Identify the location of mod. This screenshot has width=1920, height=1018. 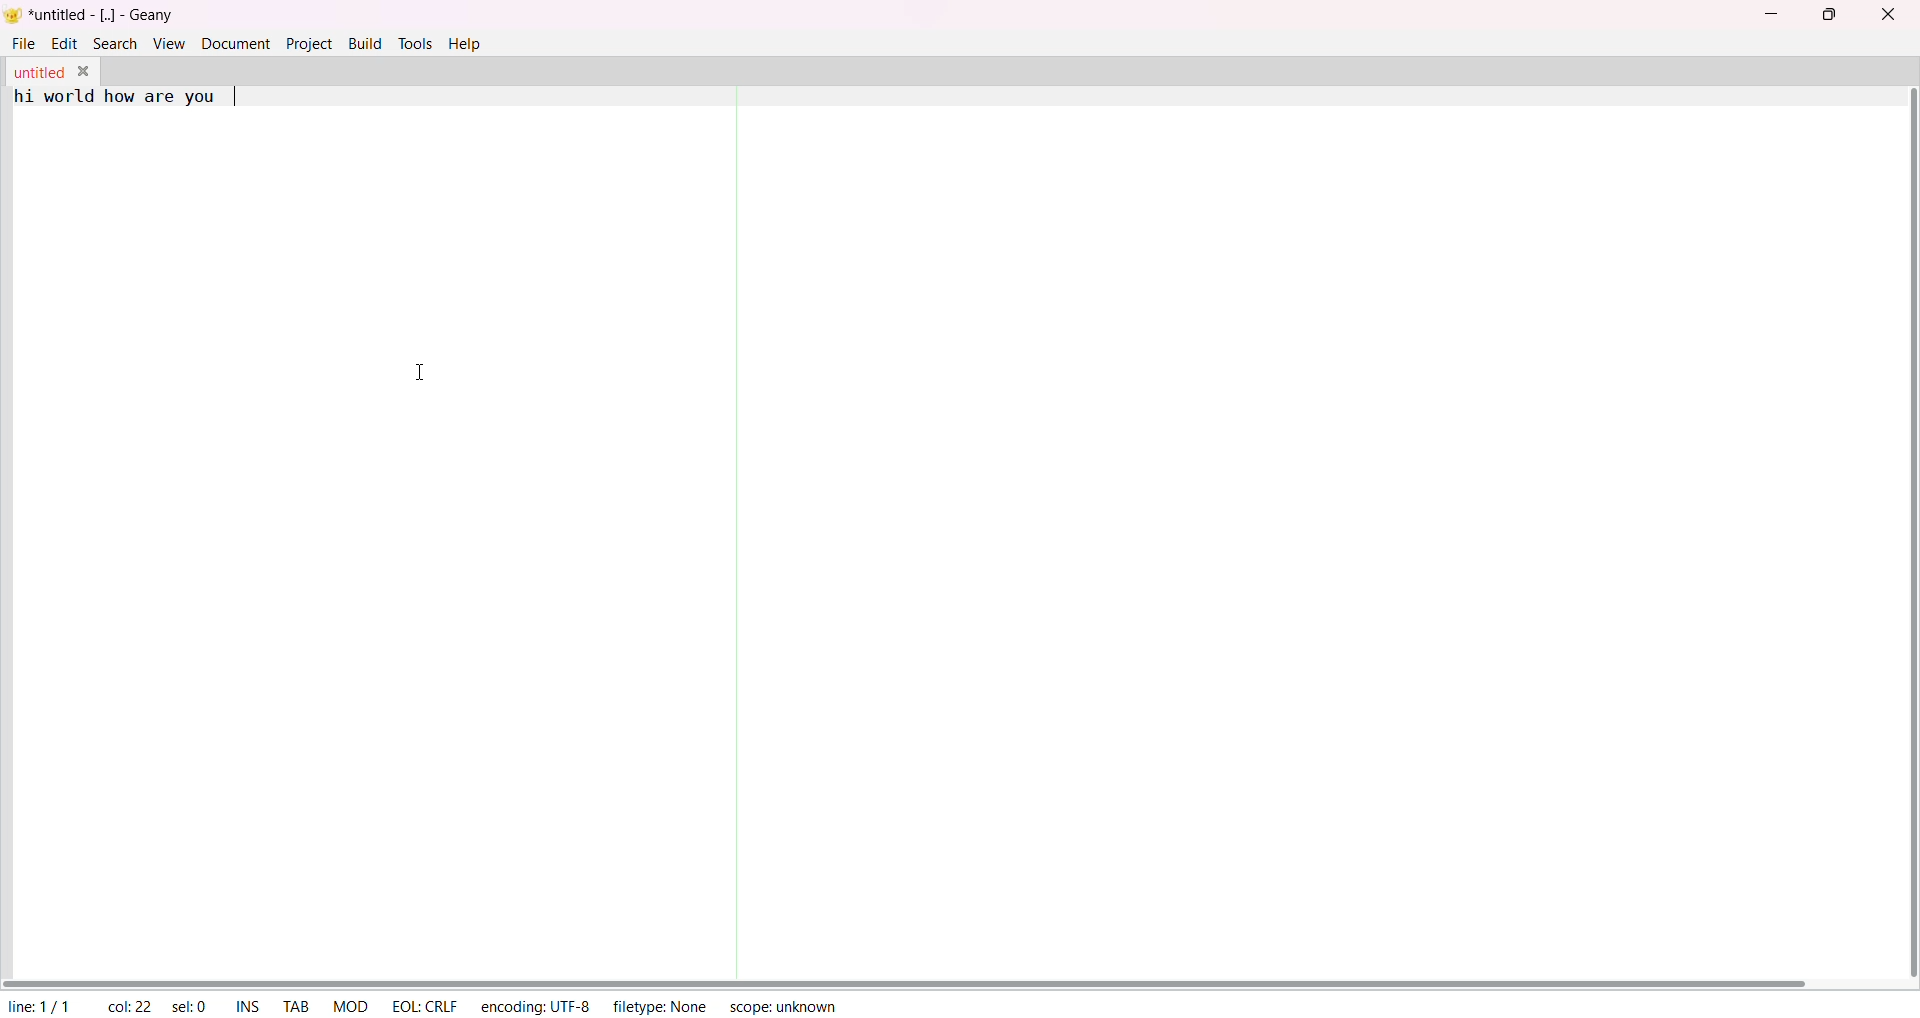
(345, 1005).